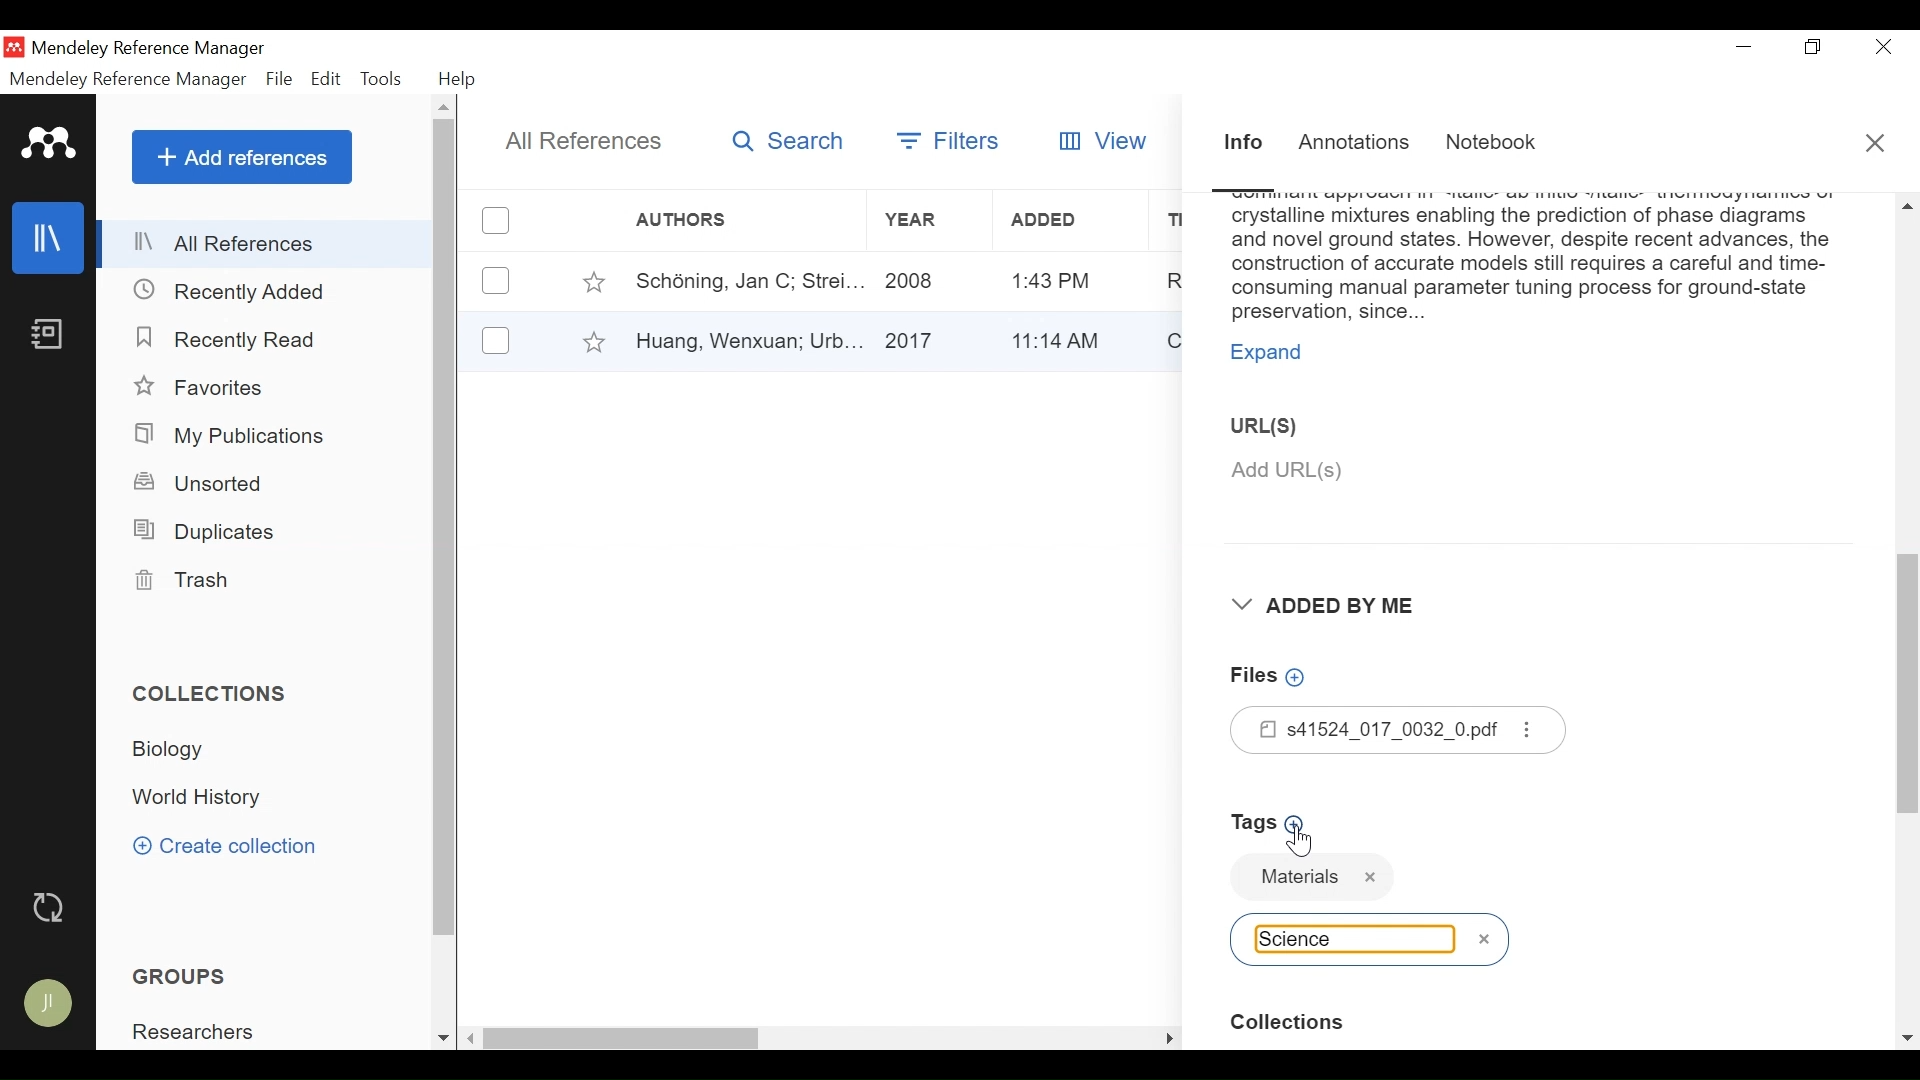  I want to click on Avatar, so click(49, 1004).